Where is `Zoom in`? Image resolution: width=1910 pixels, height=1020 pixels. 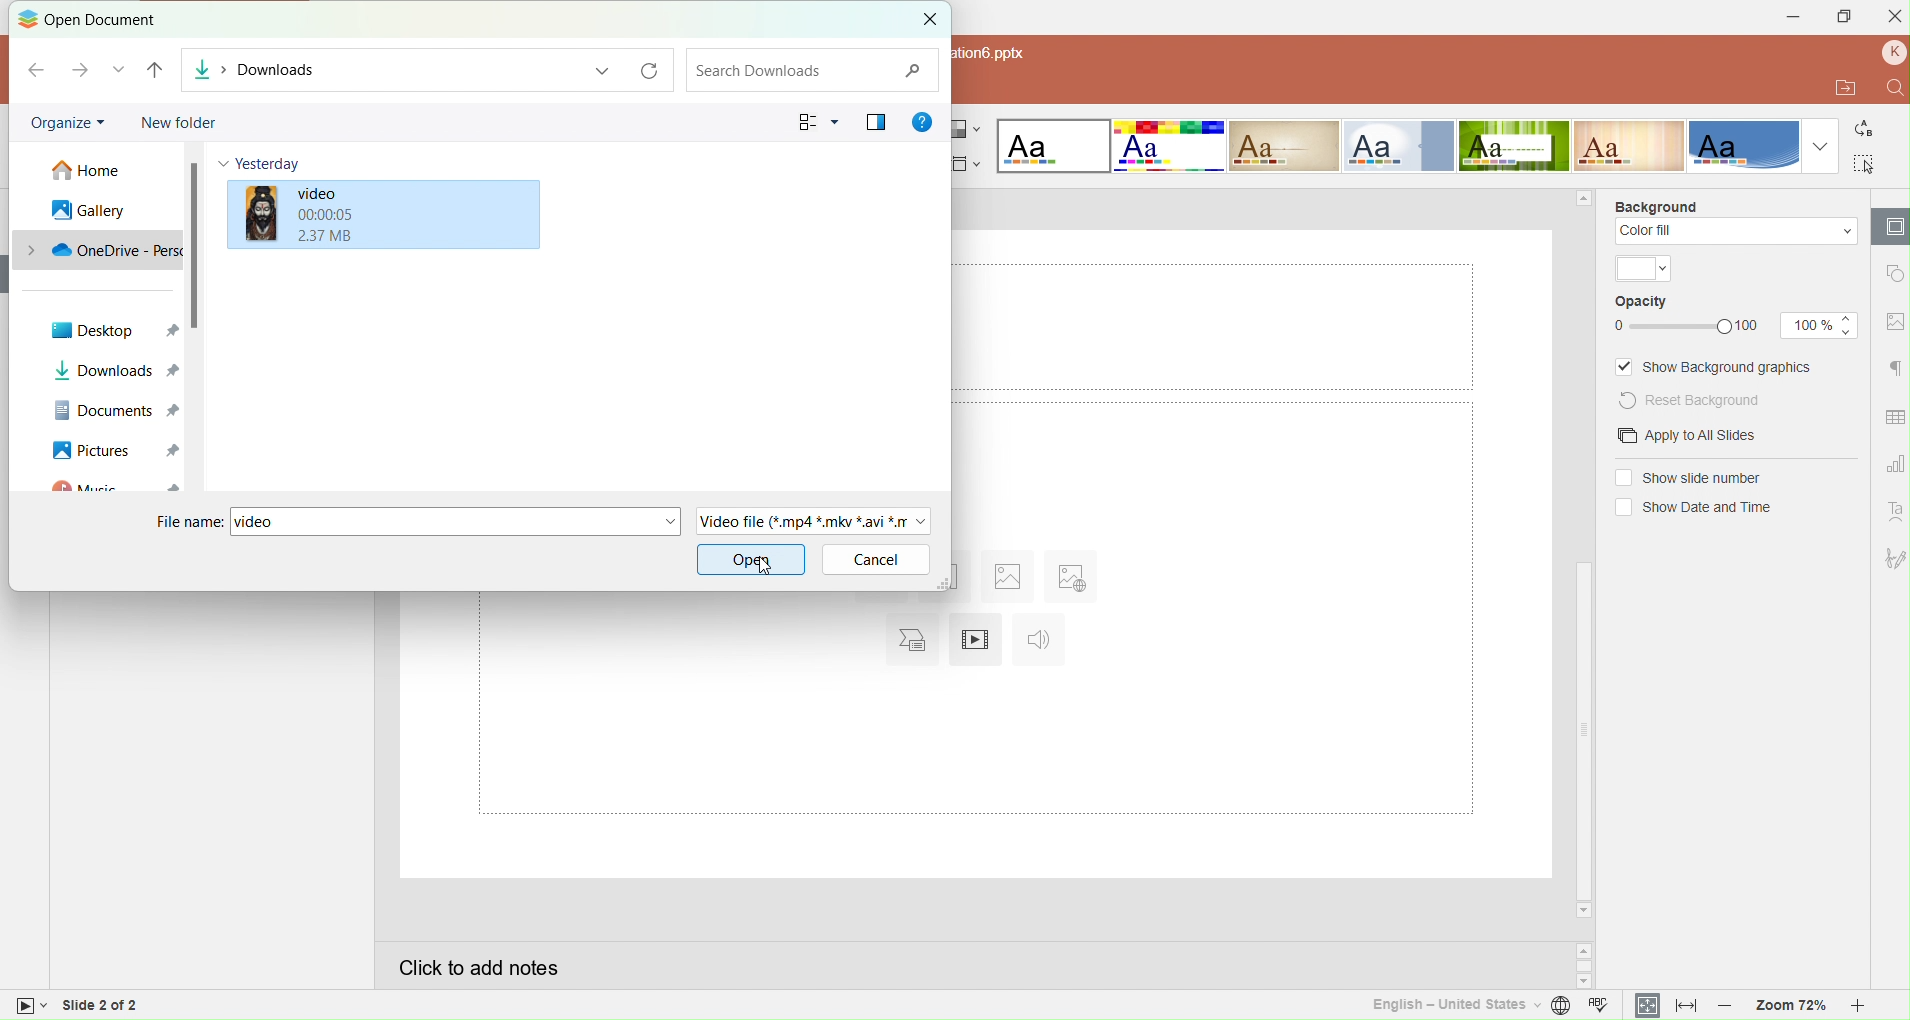
Zoom in is located at coordinates (1864, 1006).